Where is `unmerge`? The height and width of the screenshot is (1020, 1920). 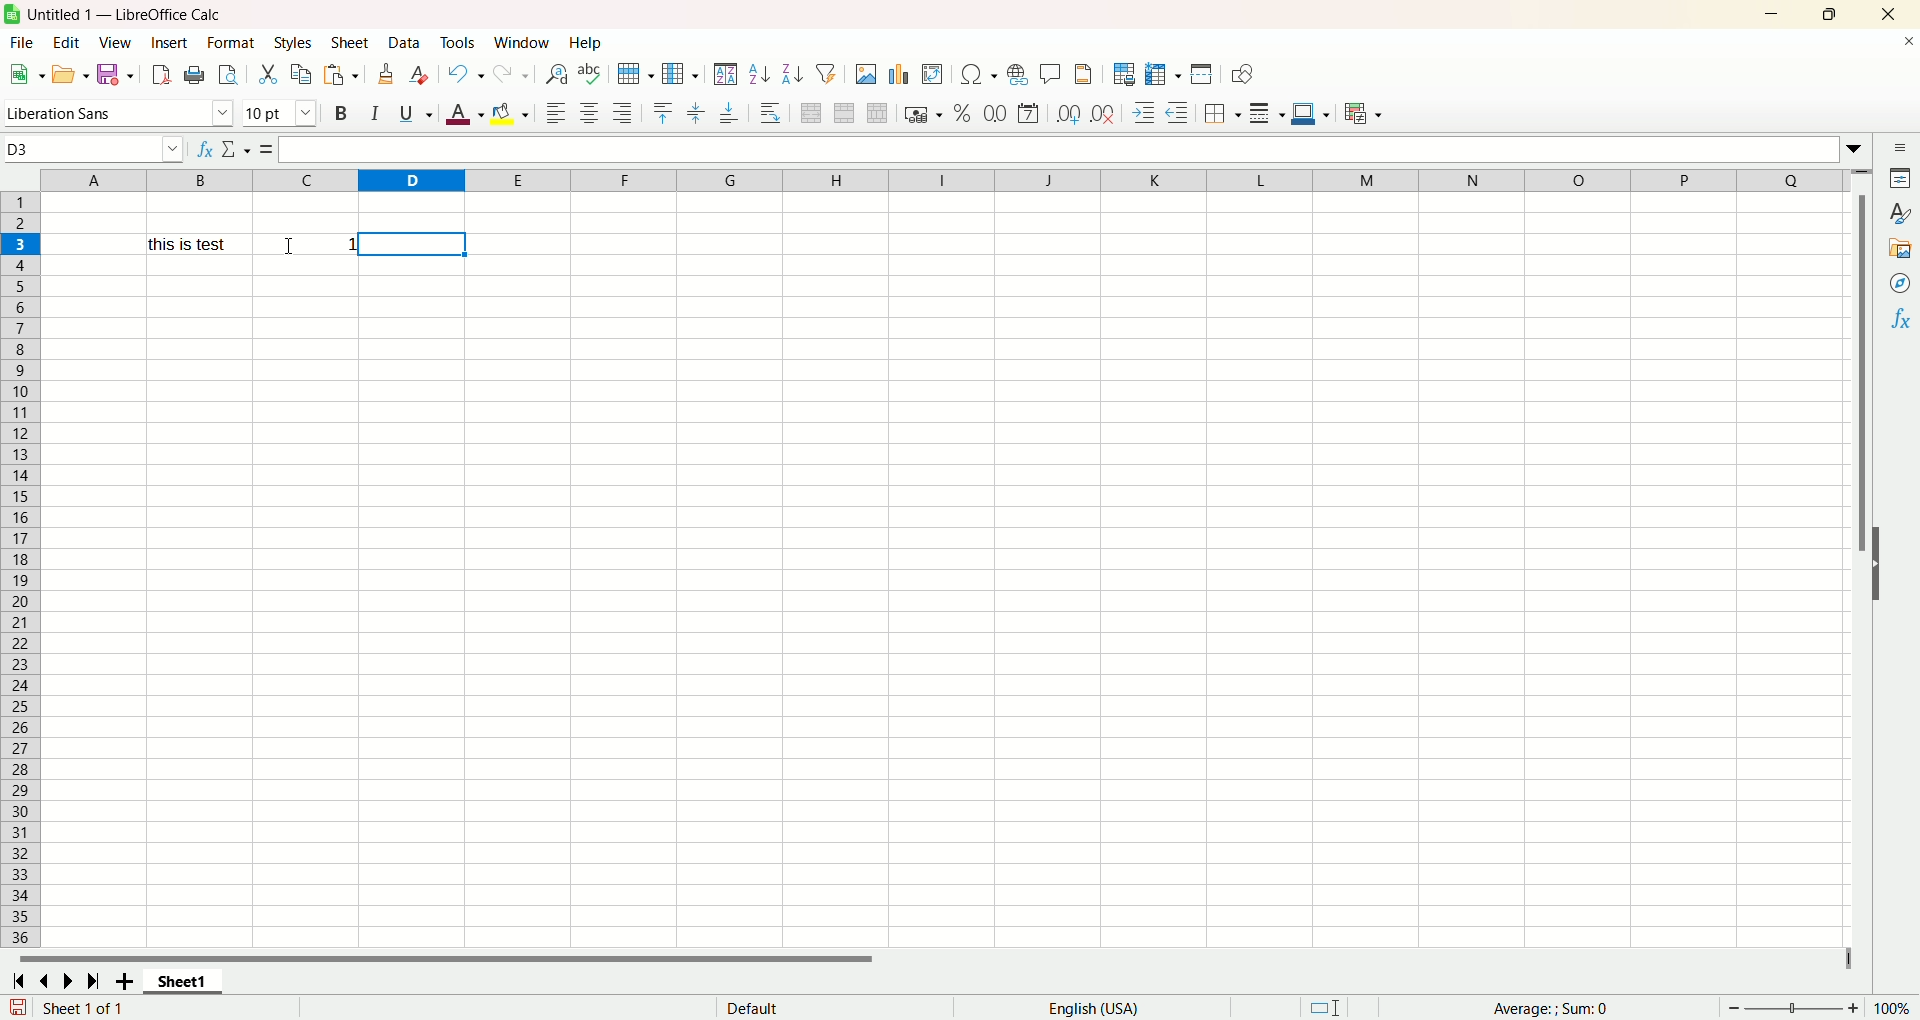 unmerge is located at coordinates (877, 113).